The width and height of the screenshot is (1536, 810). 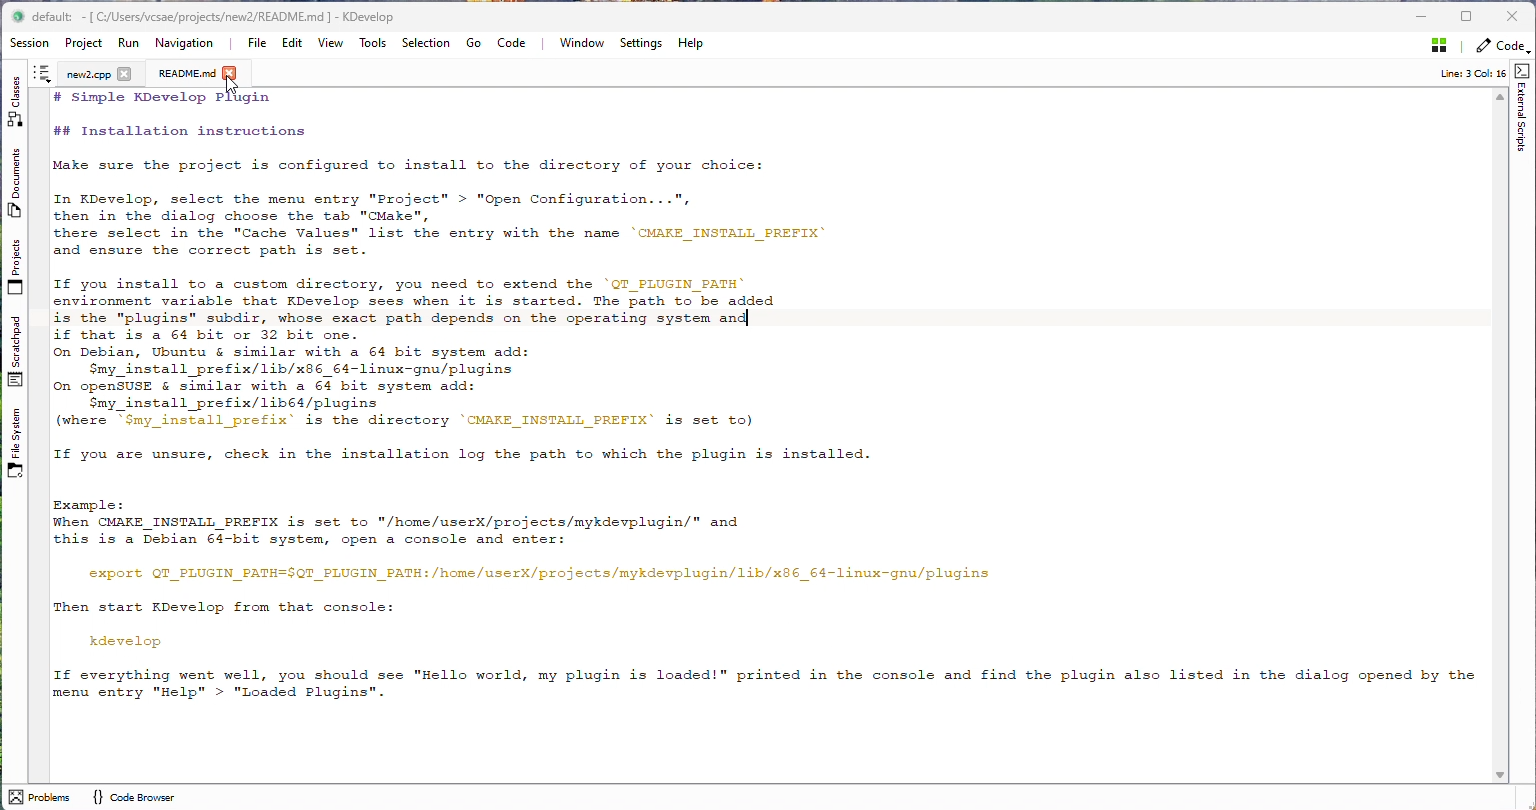 I want to click on Selection, so click(x=427, y=44).